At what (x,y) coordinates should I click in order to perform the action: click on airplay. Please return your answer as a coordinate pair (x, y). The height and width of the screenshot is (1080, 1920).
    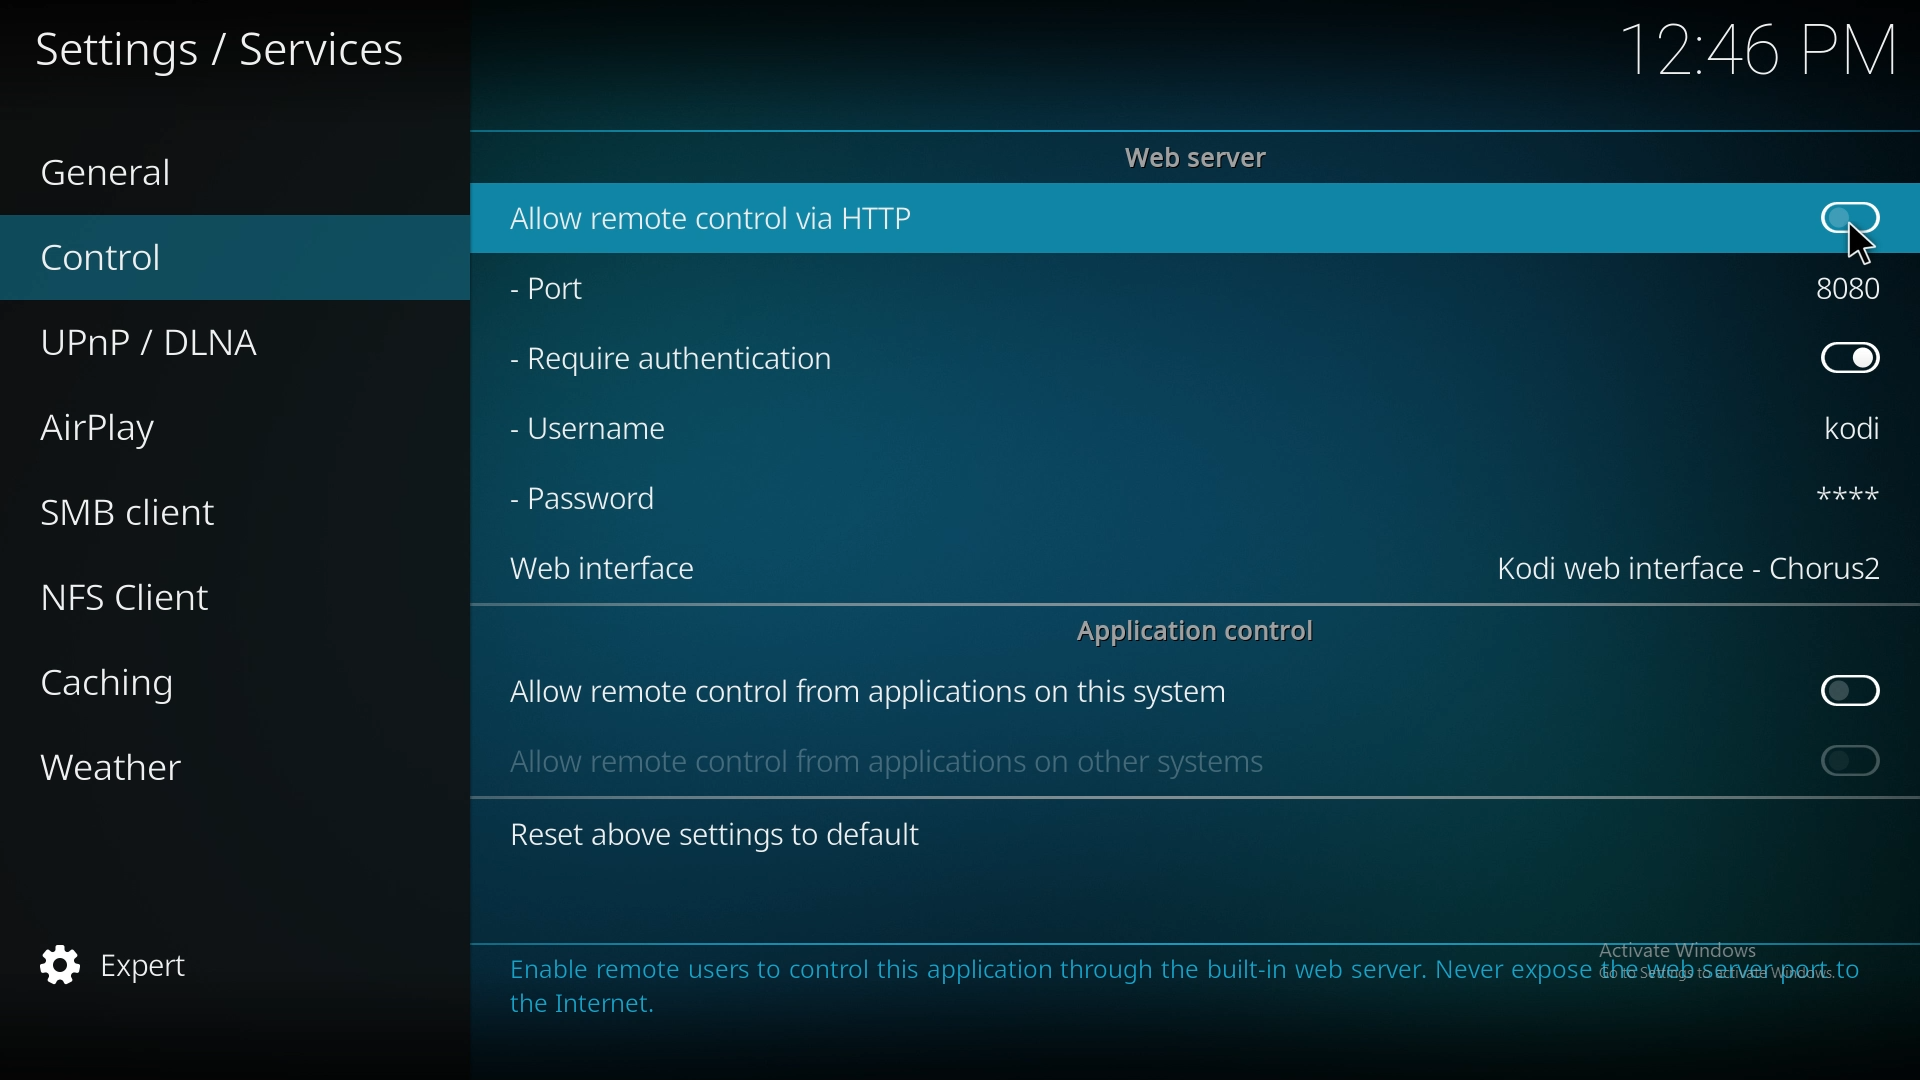
    Looking at the image, I should click on (172, 425).